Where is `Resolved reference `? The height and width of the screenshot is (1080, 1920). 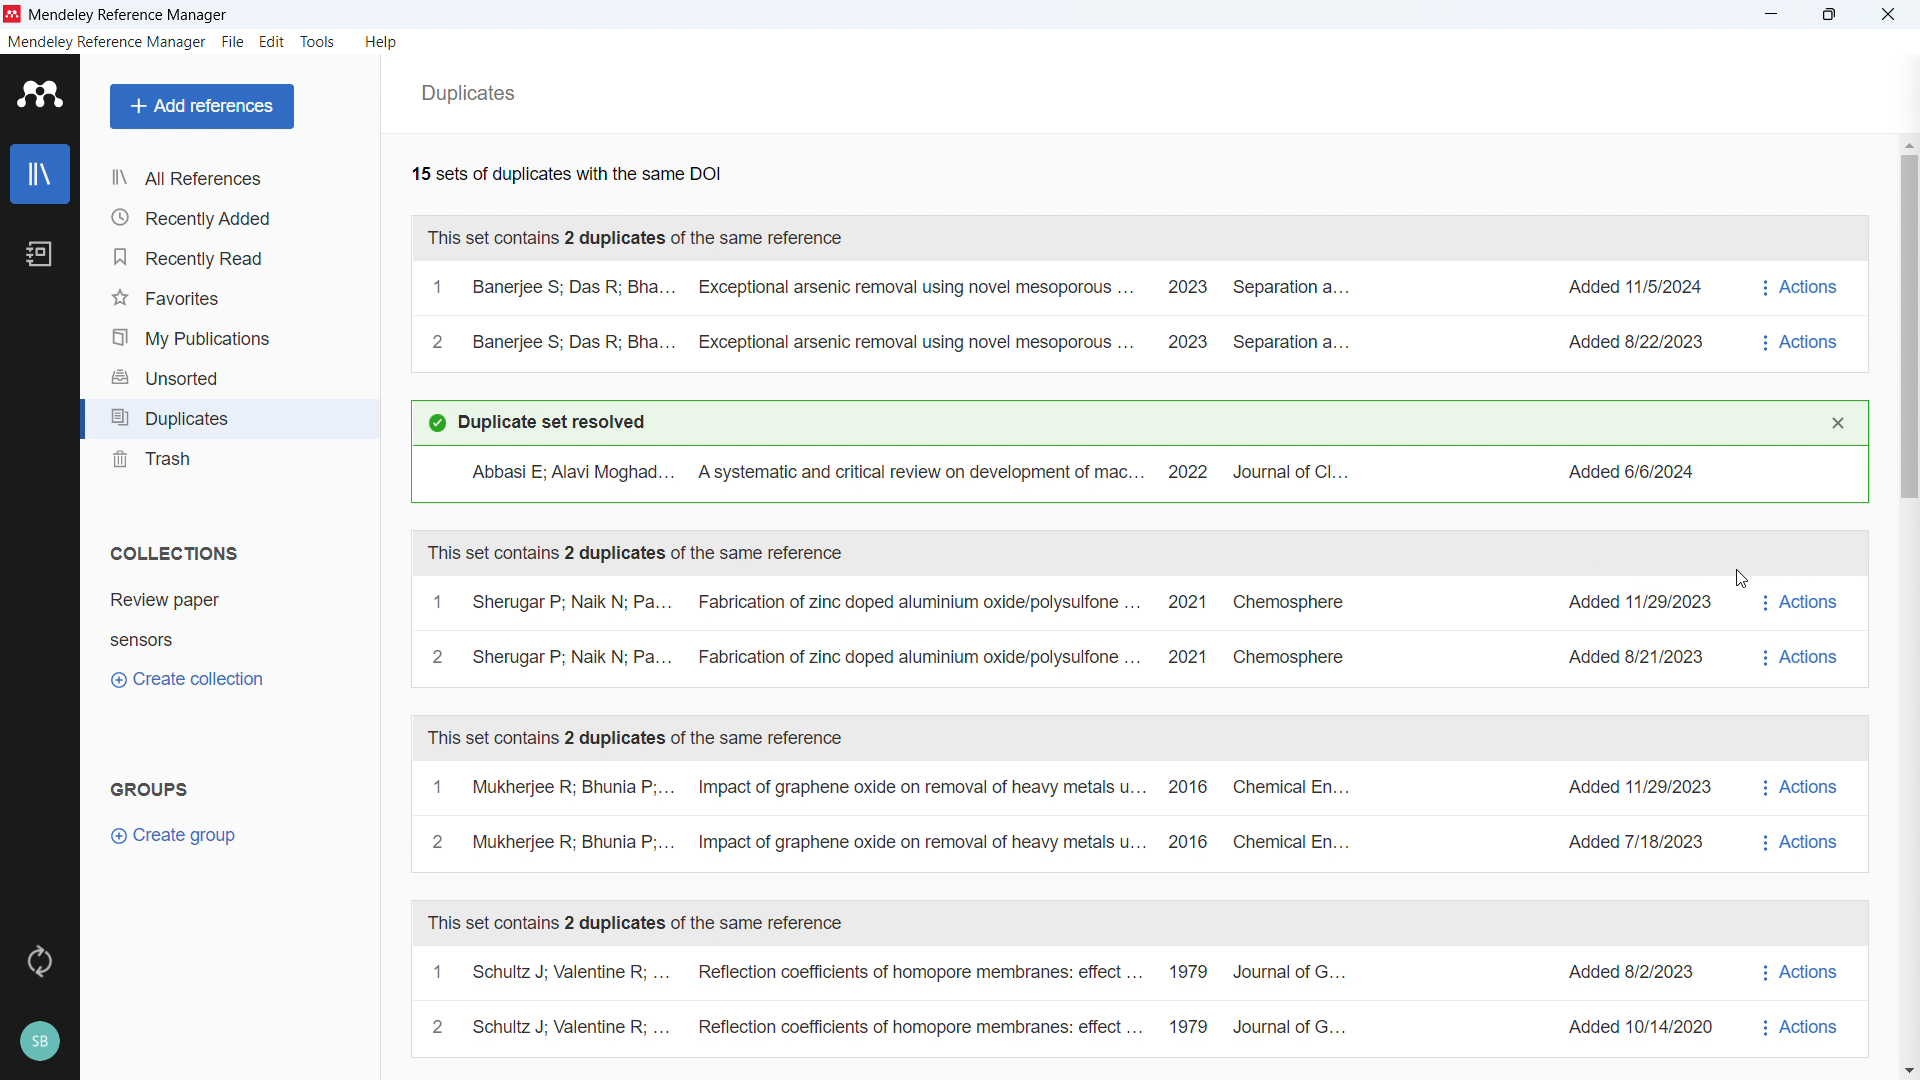
Resolved reference  is located at coordinates (1137, 474).